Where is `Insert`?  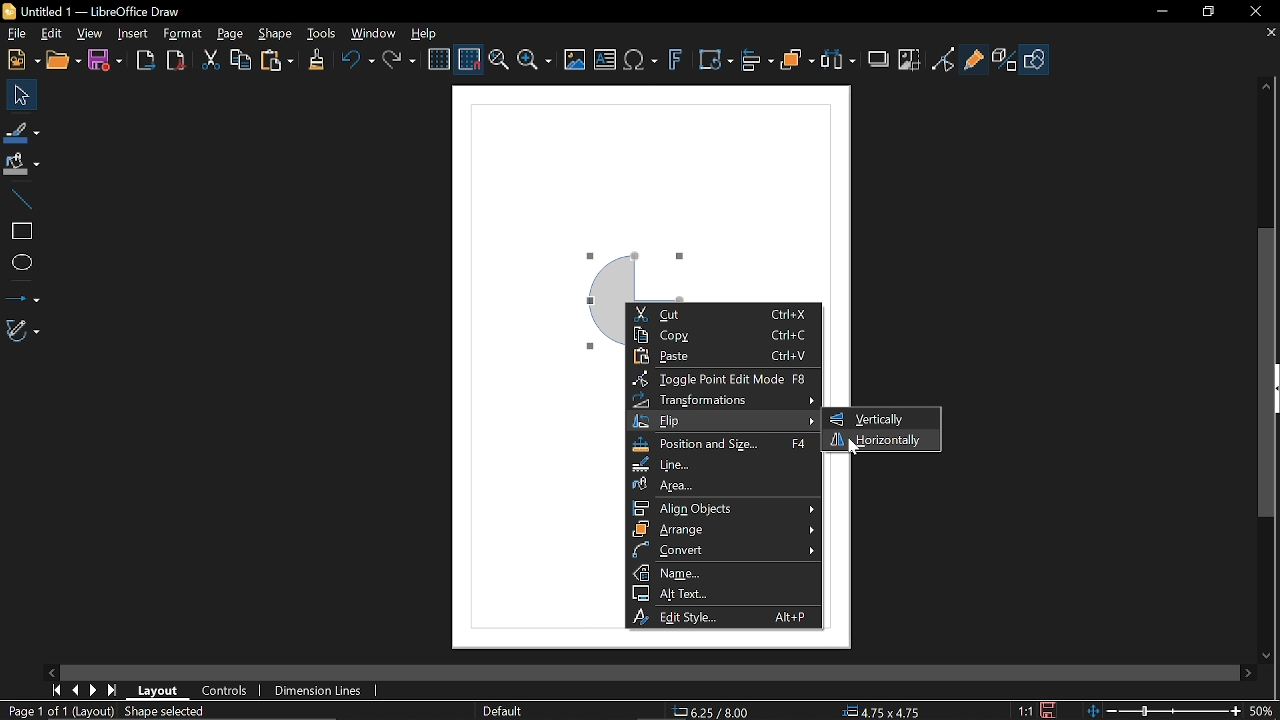 Insert is located at coordinates (134, 35).